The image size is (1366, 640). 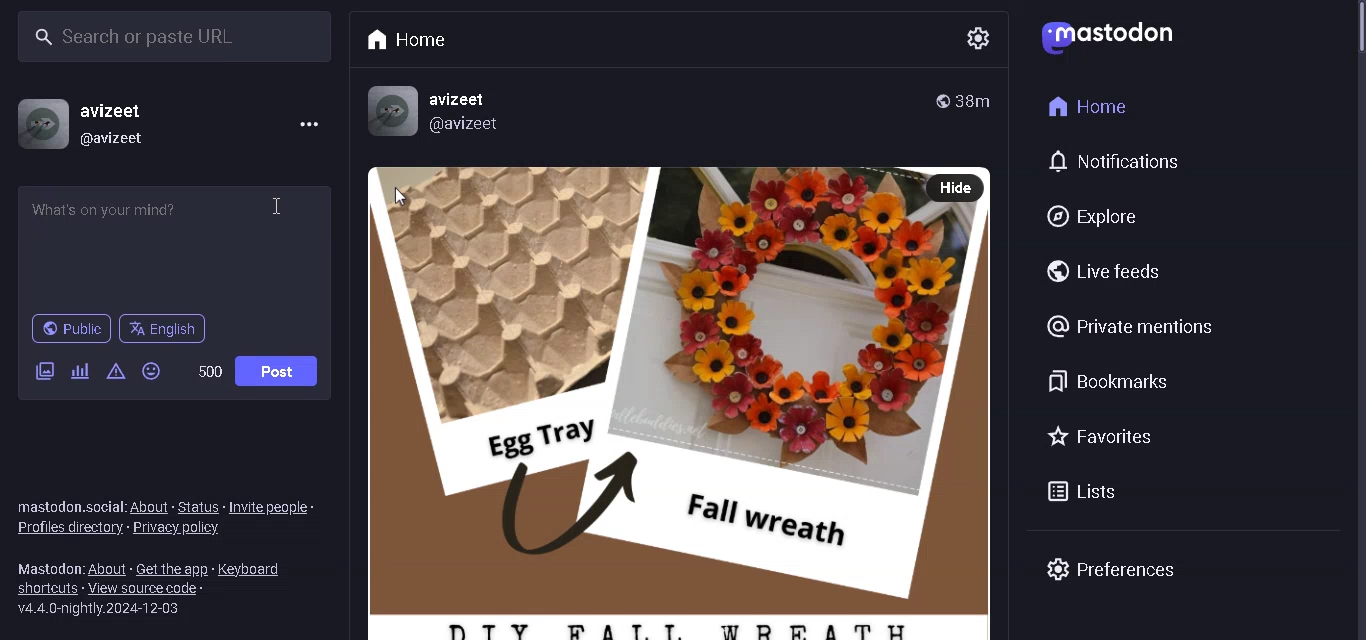 I want to click on privacy policy, so click(x=186, y=528).